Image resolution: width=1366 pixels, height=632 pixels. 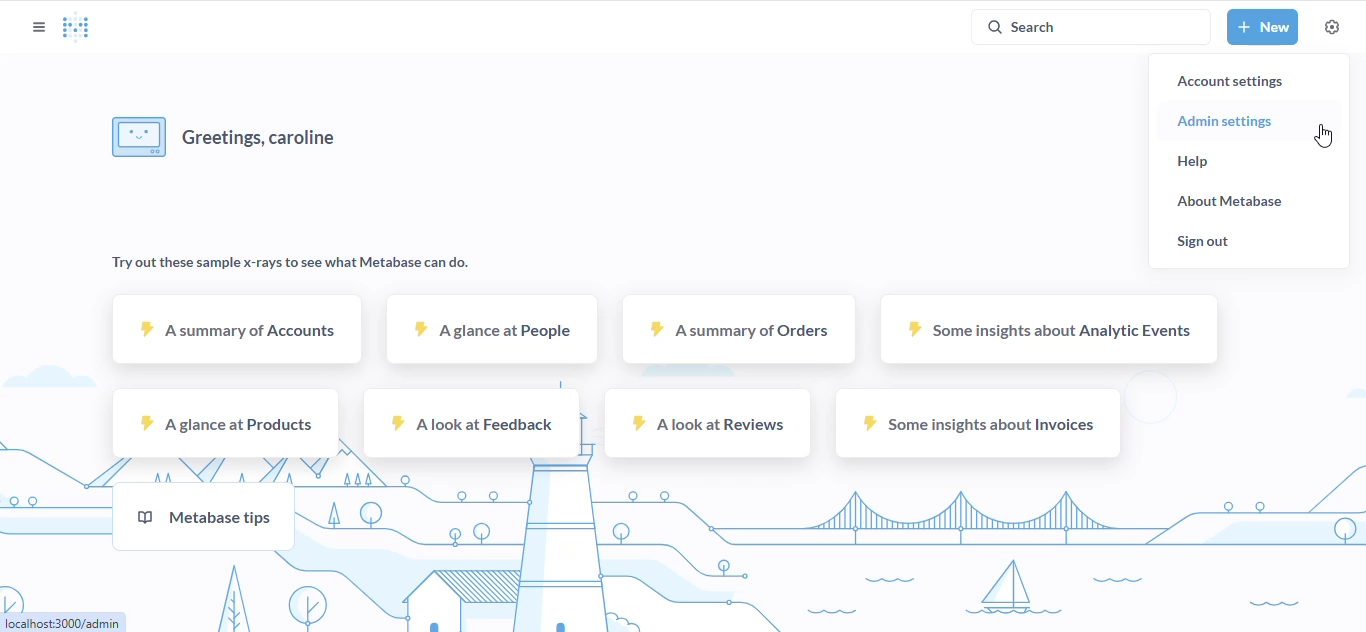 What do you see at coordinates (738, 330) in the screenshot?
I see `a summary of orders` at bounding box center [738, 330].